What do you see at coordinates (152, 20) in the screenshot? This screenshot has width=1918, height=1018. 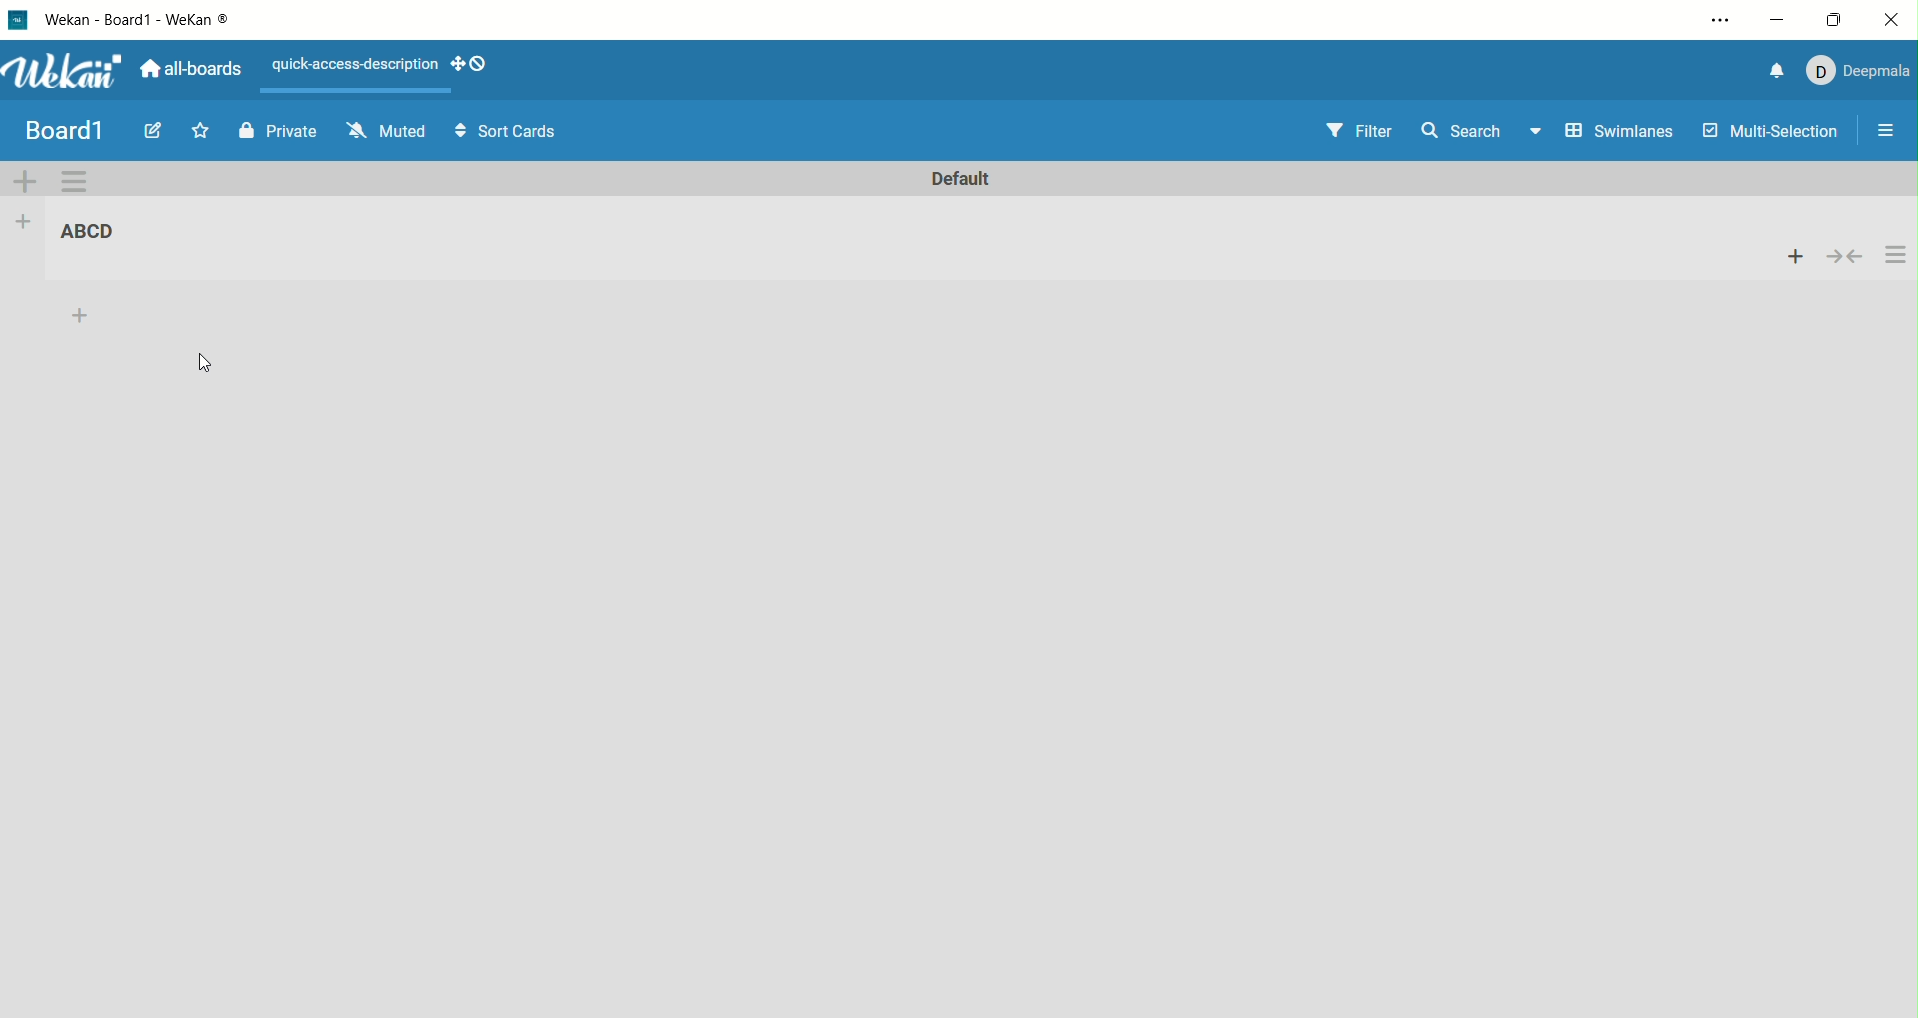 I see `wekan-wekan` at bounding box center [152, 20].